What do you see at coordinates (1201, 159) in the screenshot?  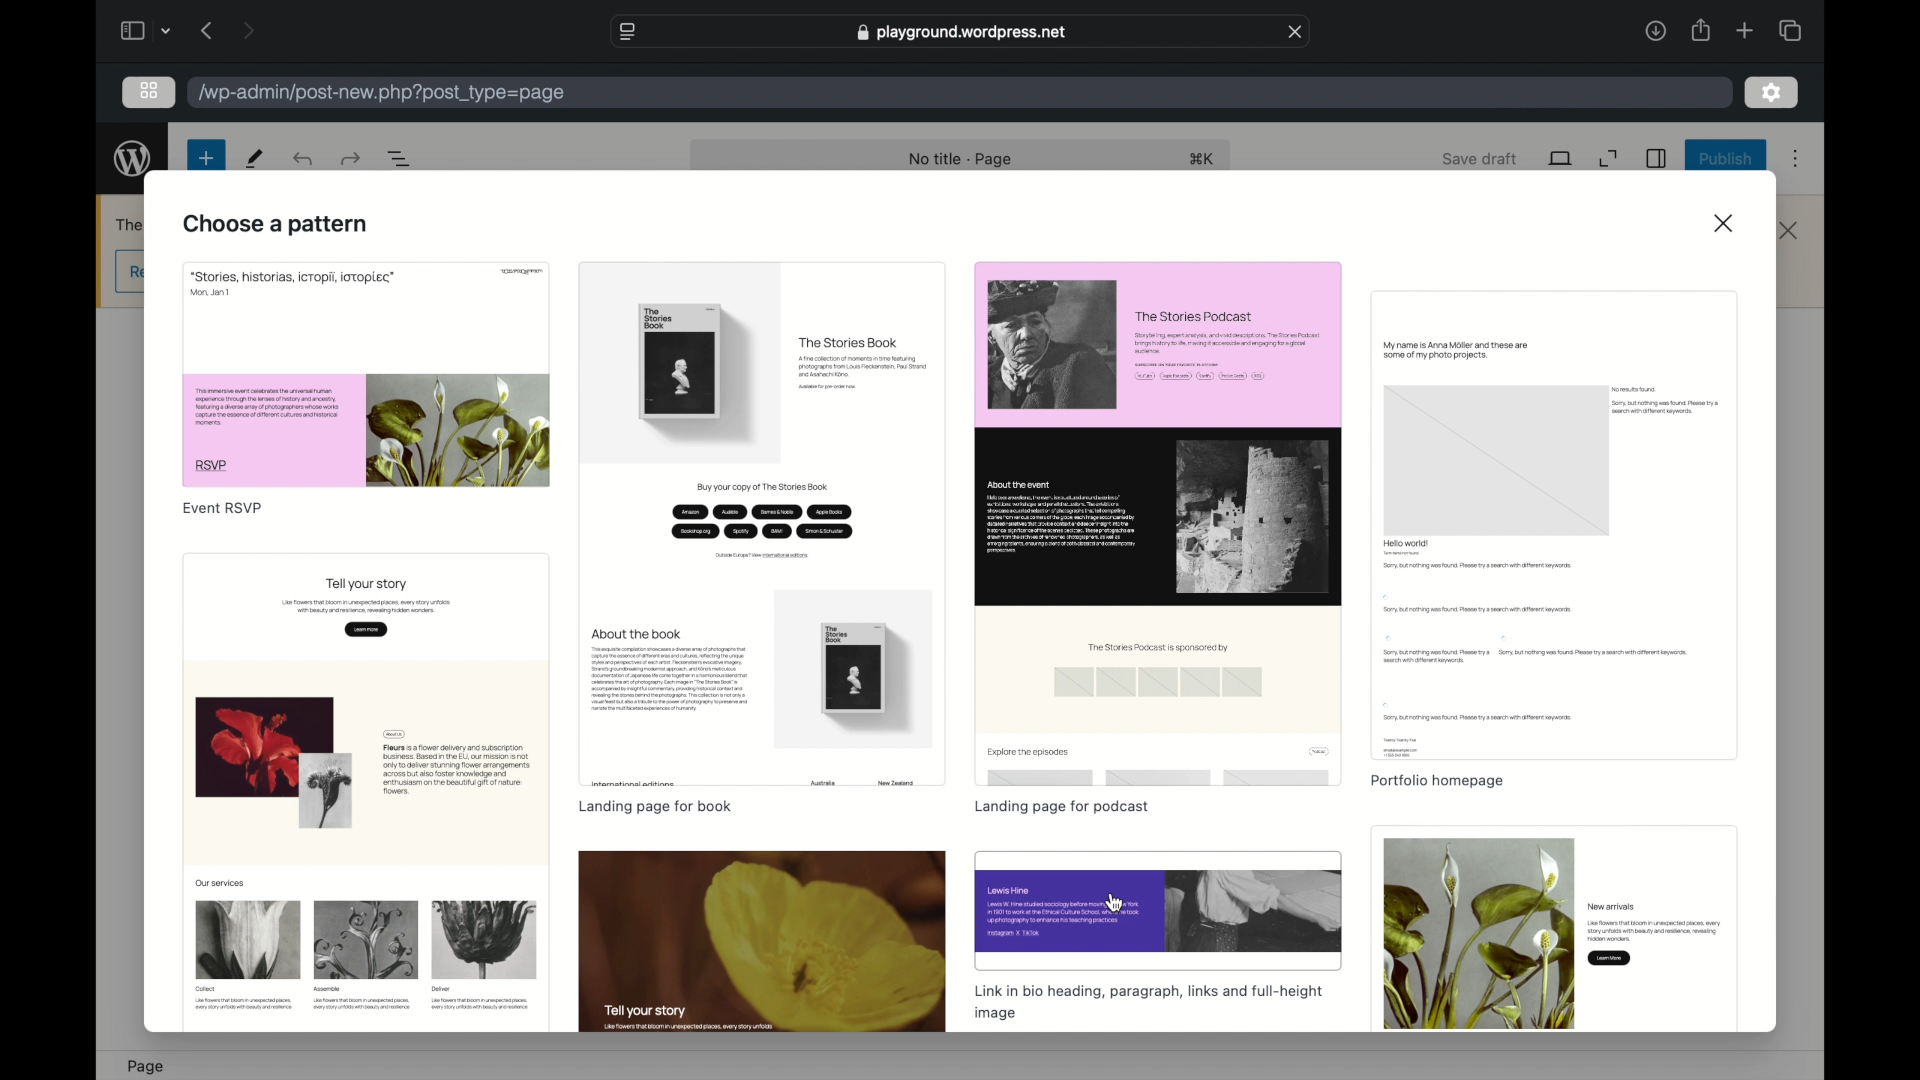 I see `shortcut` at bounding box center [1201, 159].